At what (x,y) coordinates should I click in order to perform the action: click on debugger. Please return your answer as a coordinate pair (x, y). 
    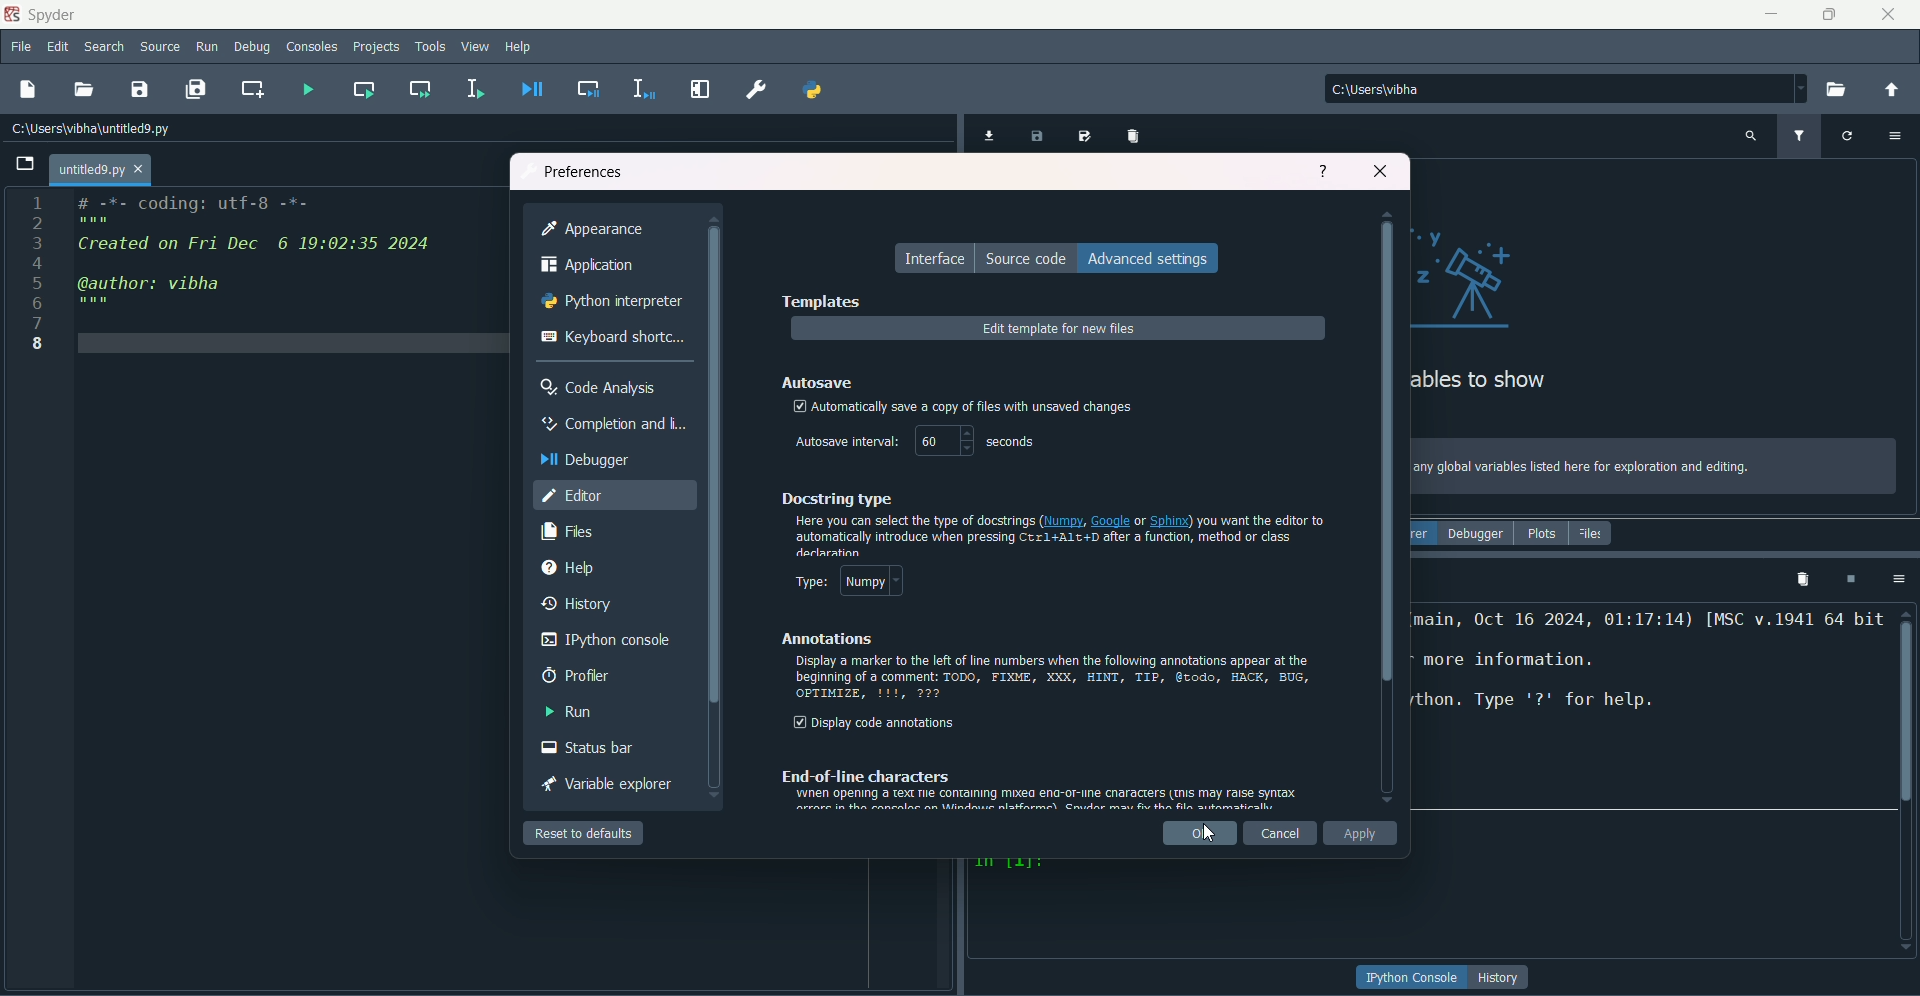
    Looking at the image, I should click on (1475, 534).